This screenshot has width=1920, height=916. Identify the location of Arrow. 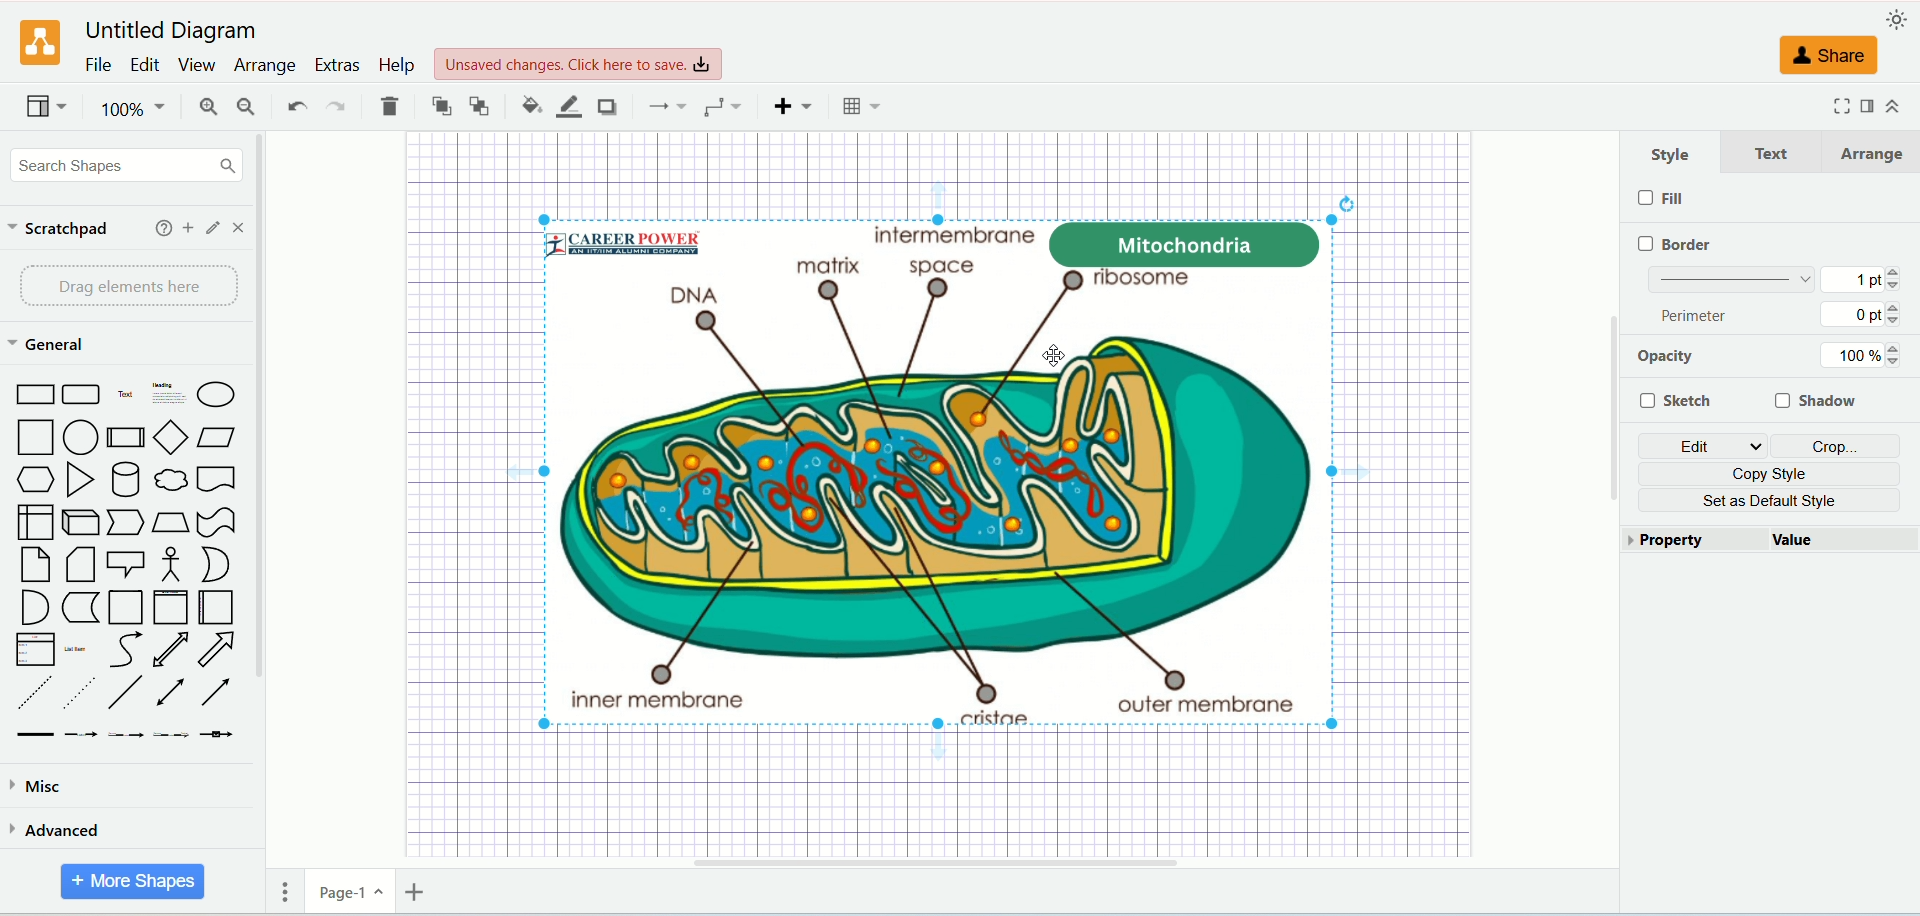
(217, 652).